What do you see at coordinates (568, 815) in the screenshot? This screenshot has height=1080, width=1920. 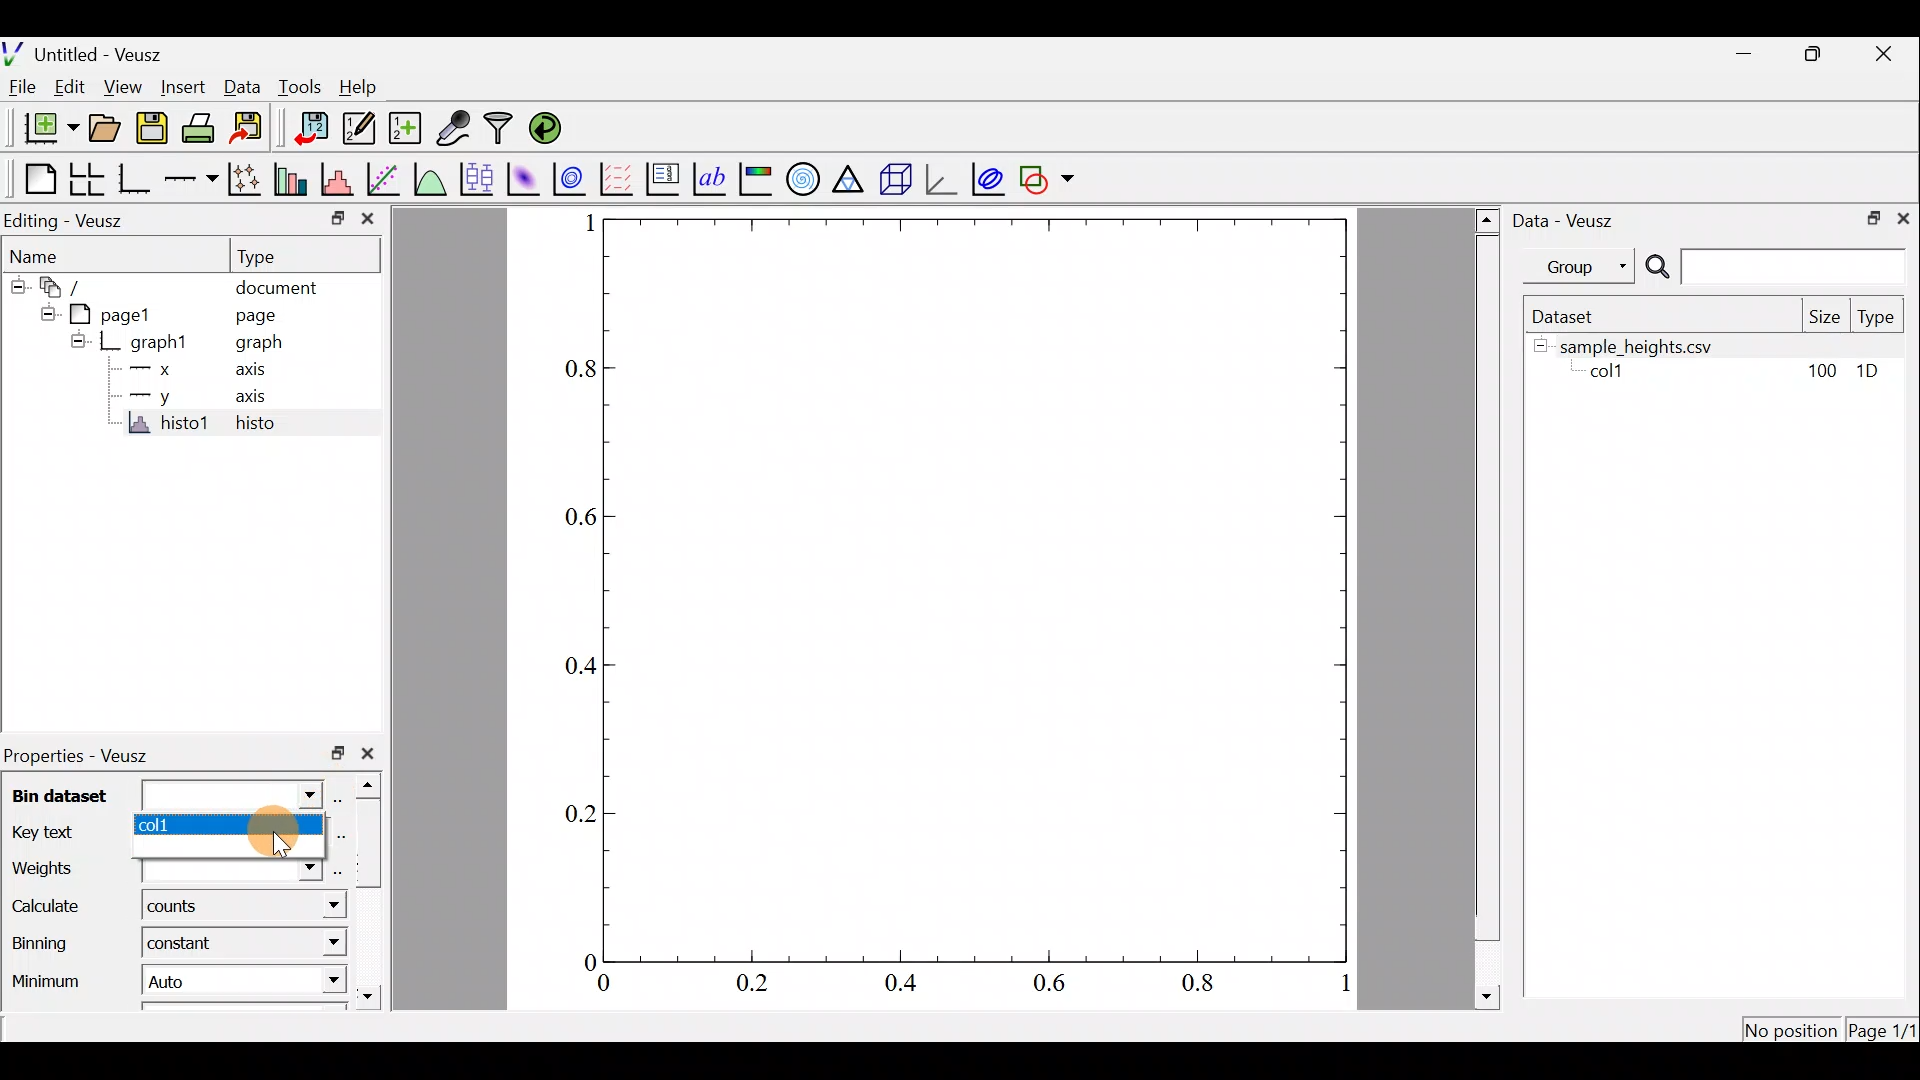 I see `0.2` at bounding box center [568, 815].